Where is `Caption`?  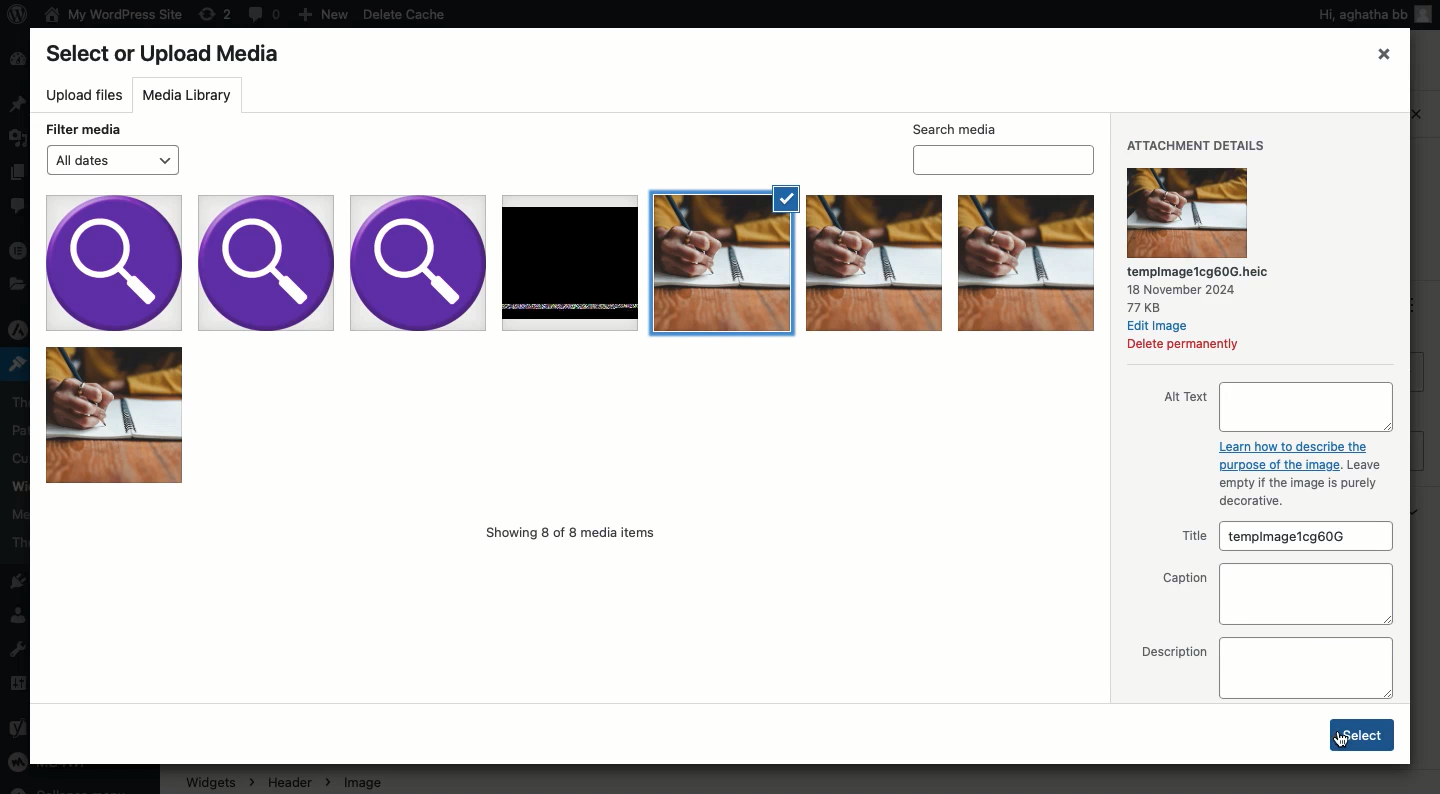 Caption is located at coordinates (1273, 593).